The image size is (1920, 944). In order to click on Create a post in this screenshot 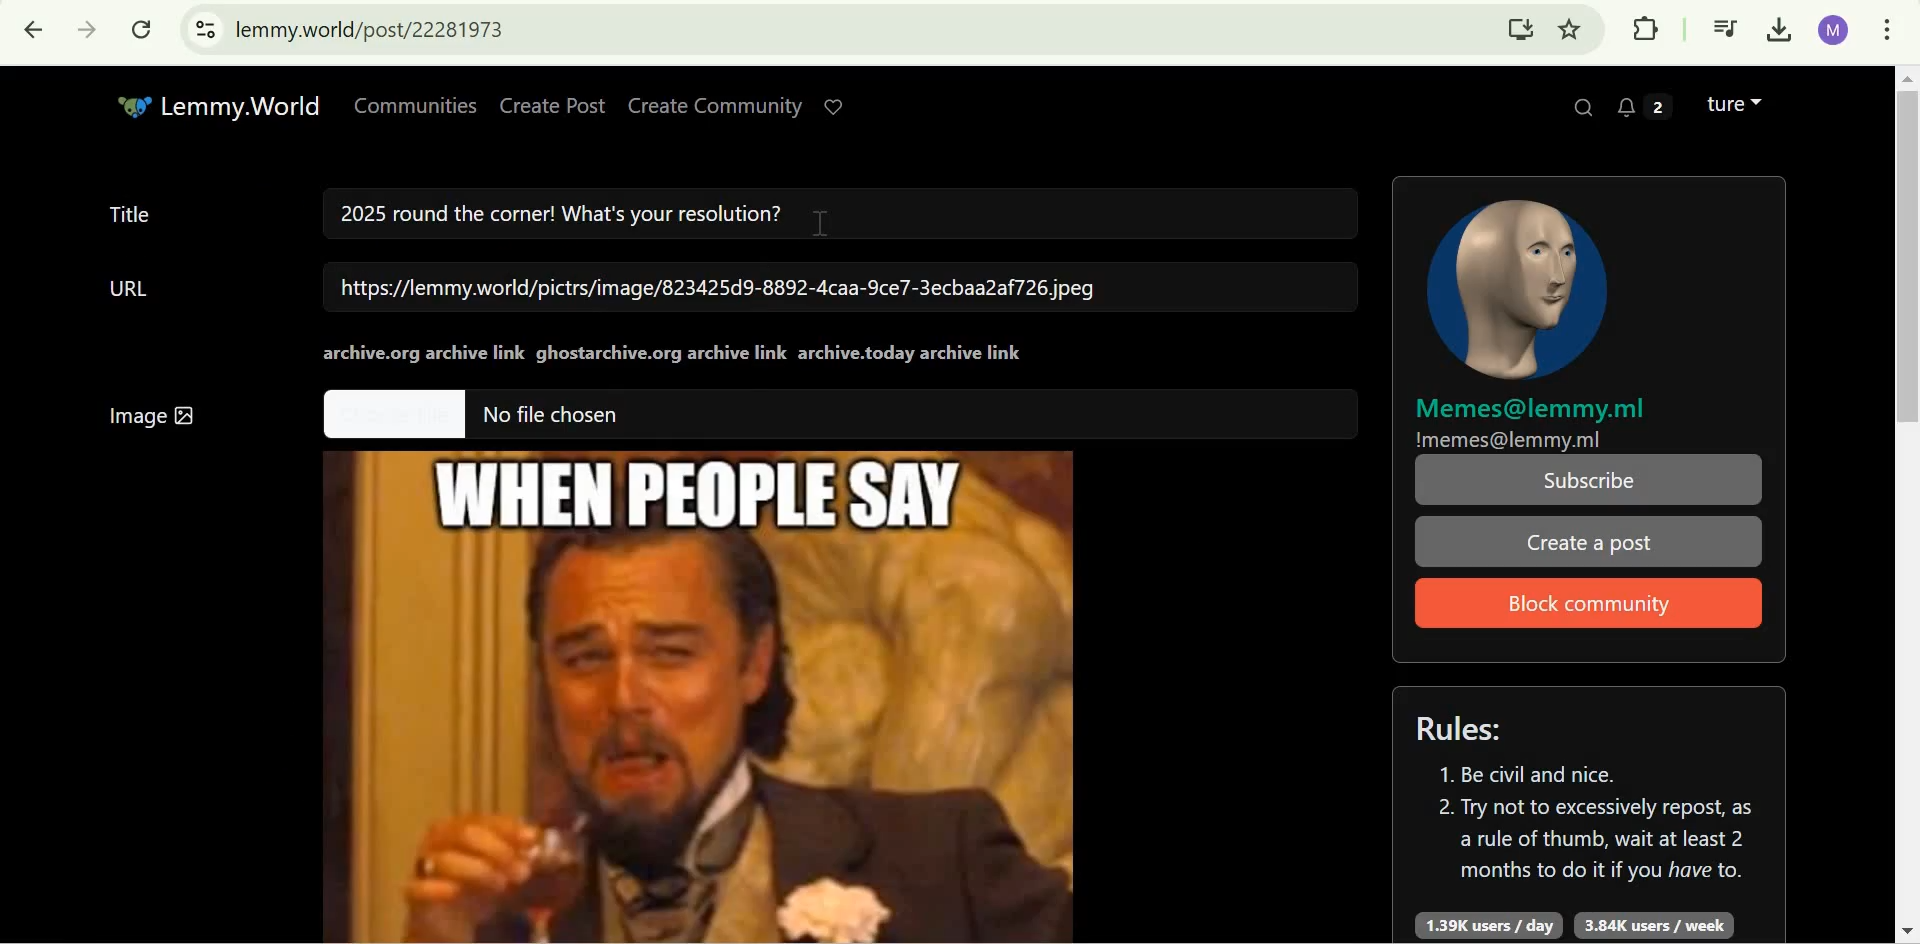, I will do `click(1586, 542)`.